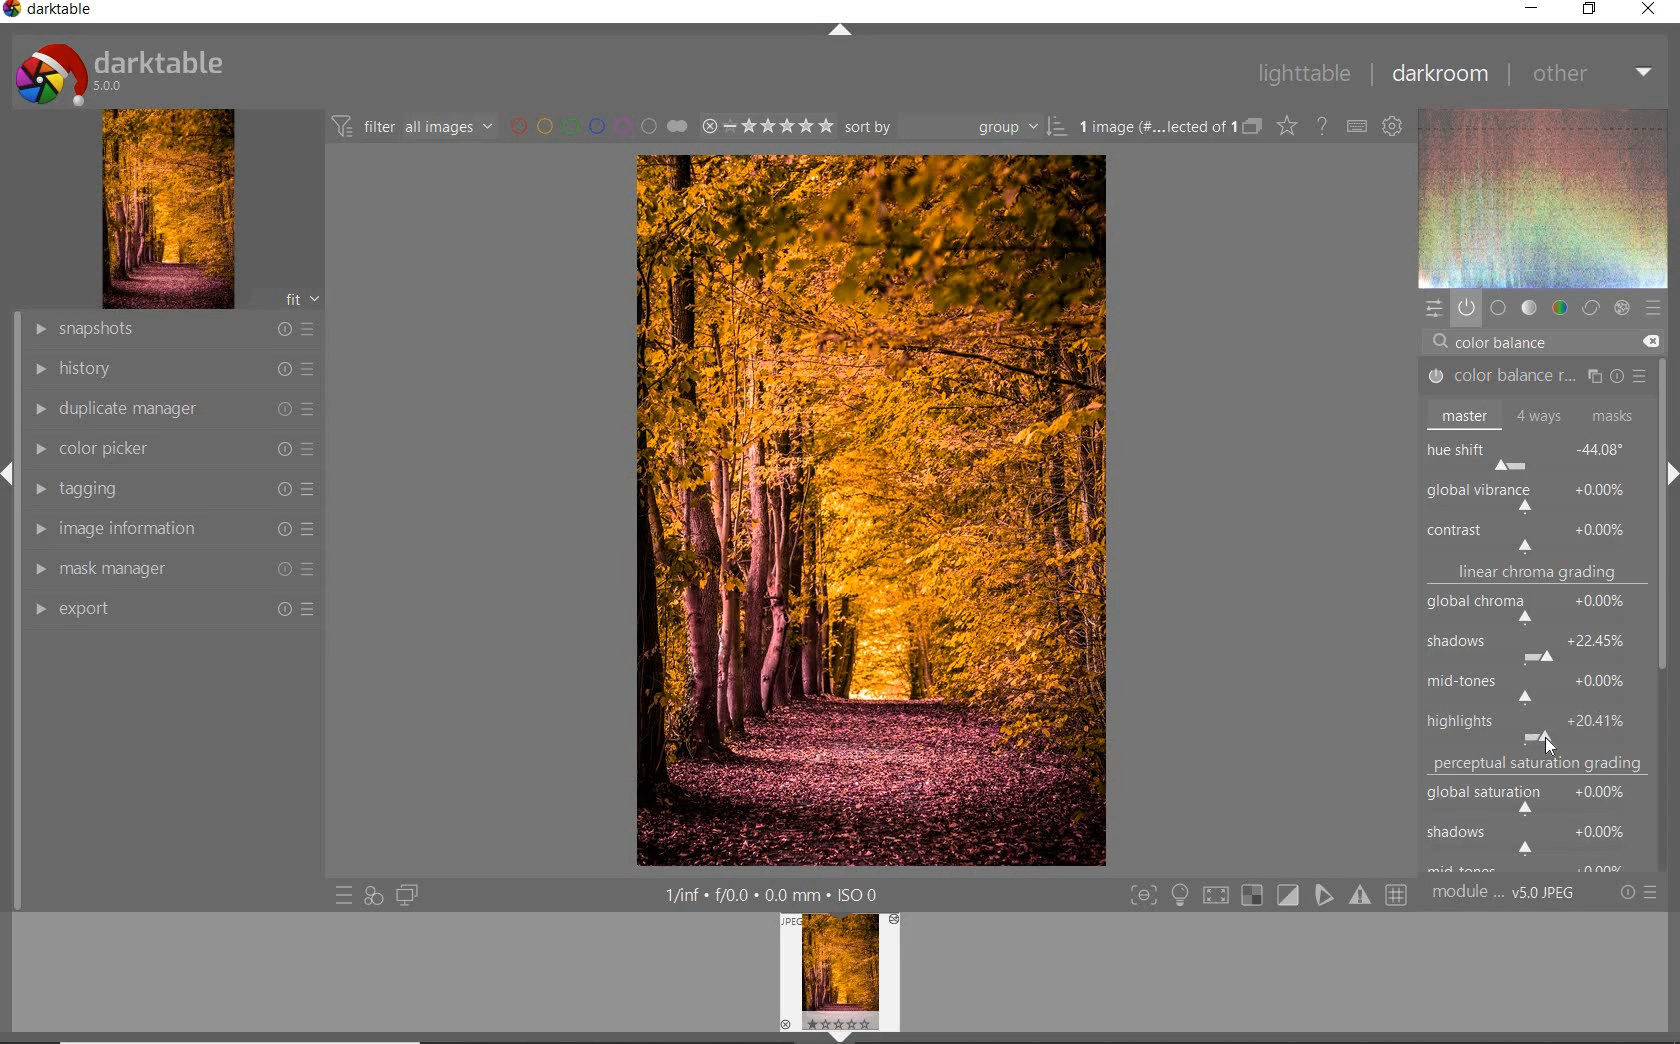 The image size is (1680, 1044). Describe the element at coordinates (1652, 307) in the screenshot. I see `preset` at that location.